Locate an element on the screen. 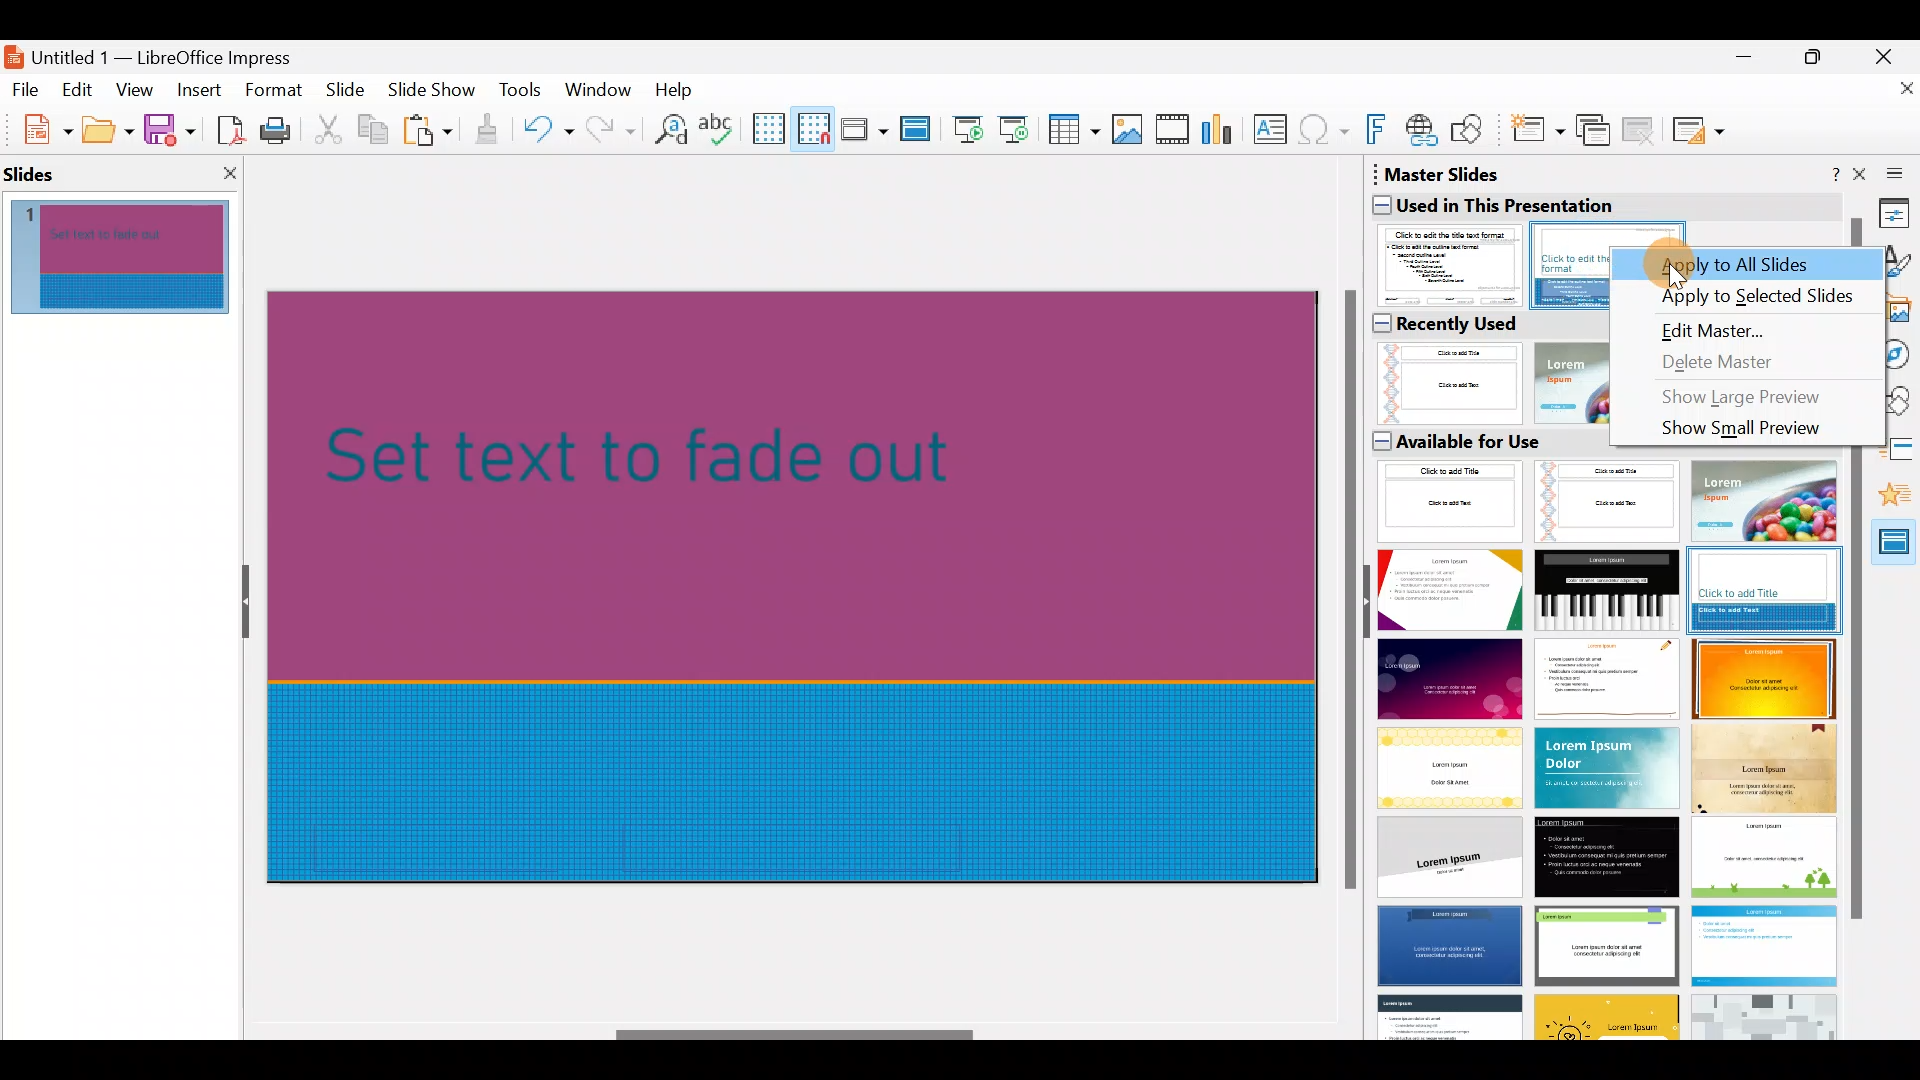  Insert hyperlink is located at coordinates (1423, 129).